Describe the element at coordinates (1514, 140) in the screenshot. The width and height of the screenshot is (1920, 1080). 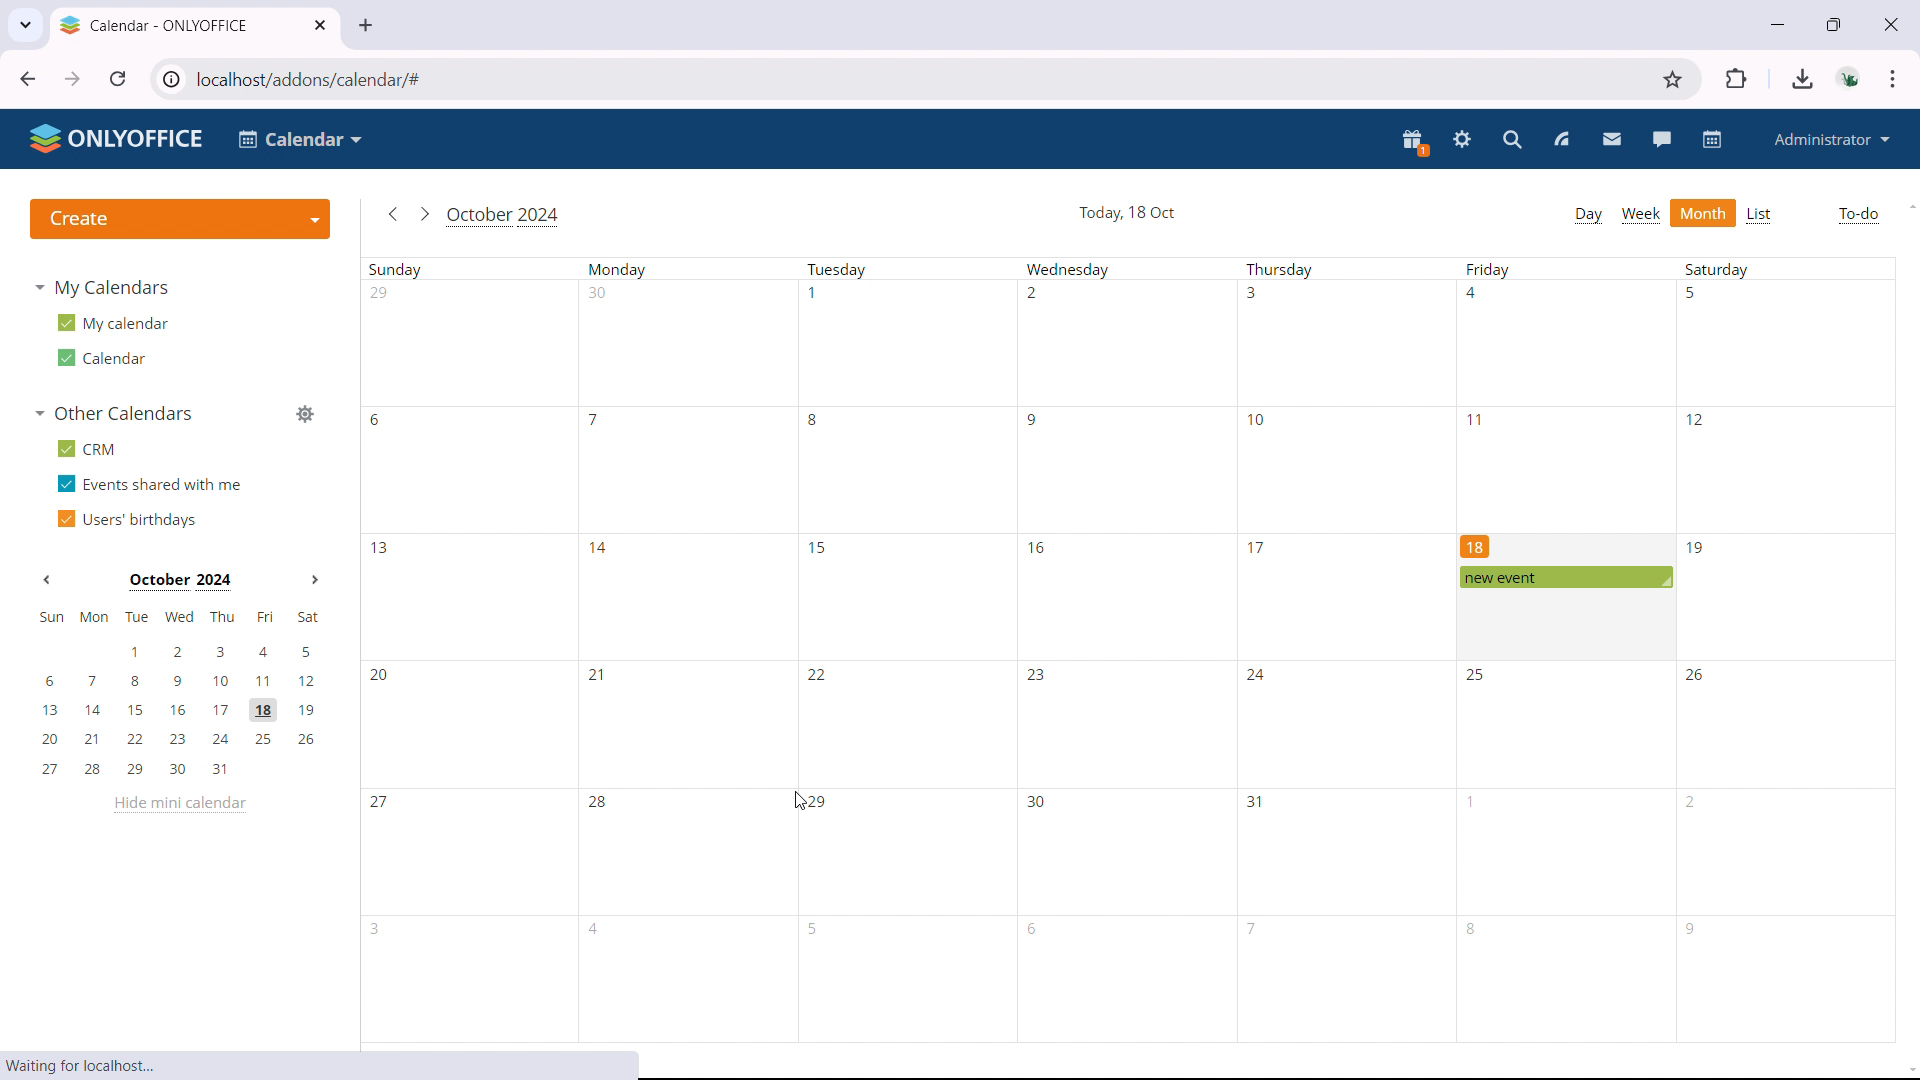
I see `search` at that location.